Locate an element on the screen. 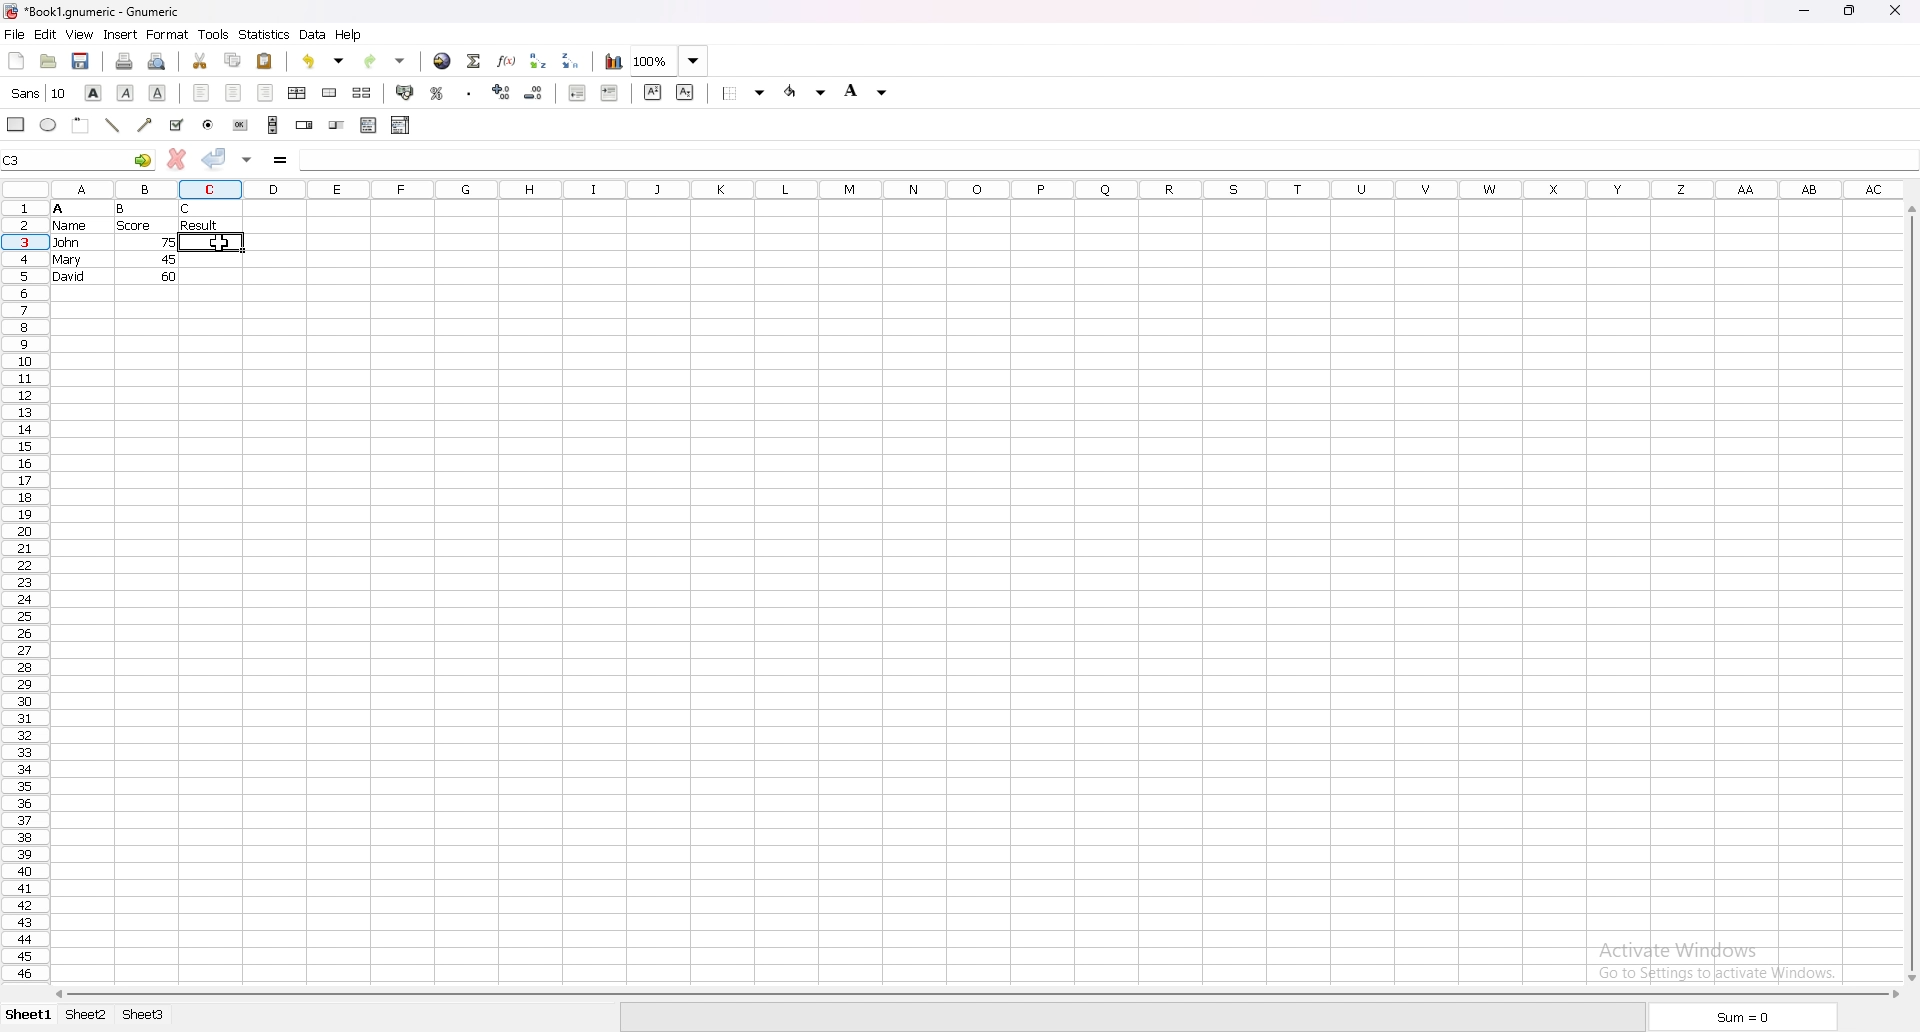 The image size is (1920, 1032). checkbox is located at coordinates (176, 125).